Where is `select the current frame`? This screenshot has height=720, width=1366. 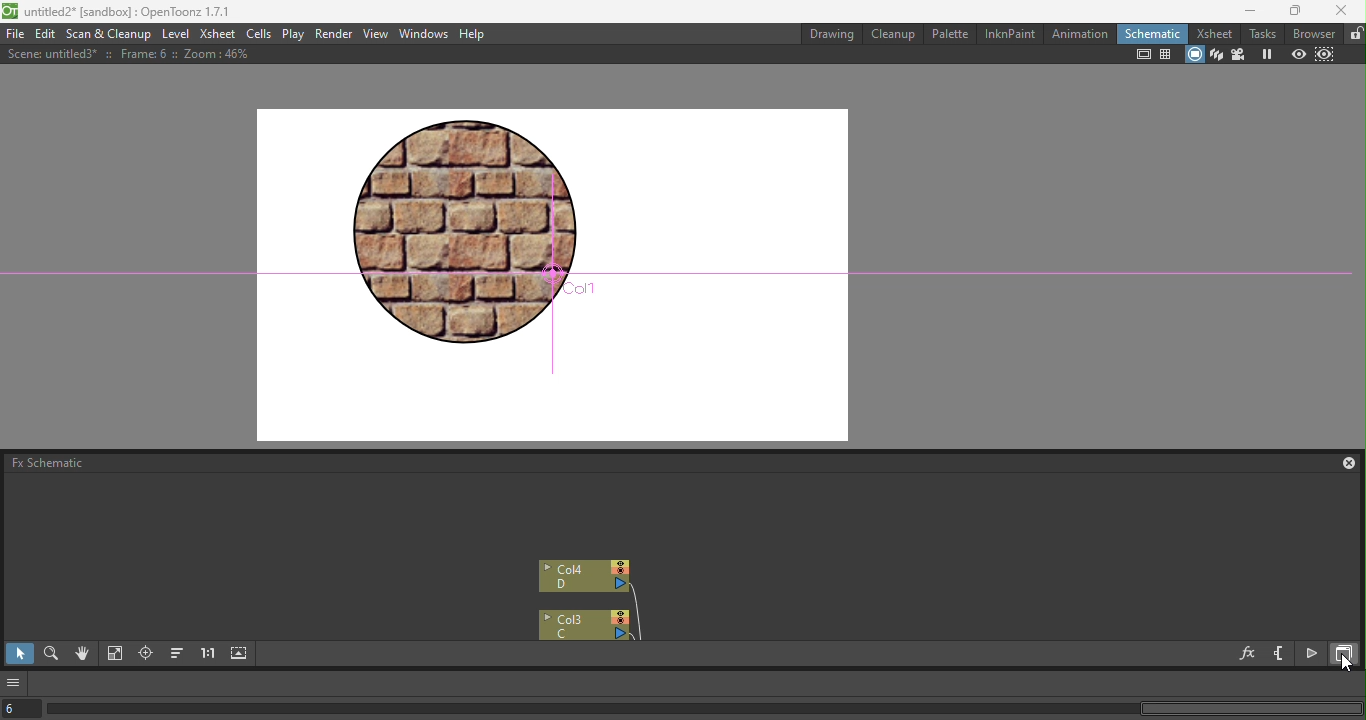 select the current frame is located at coordinates (21, 709).